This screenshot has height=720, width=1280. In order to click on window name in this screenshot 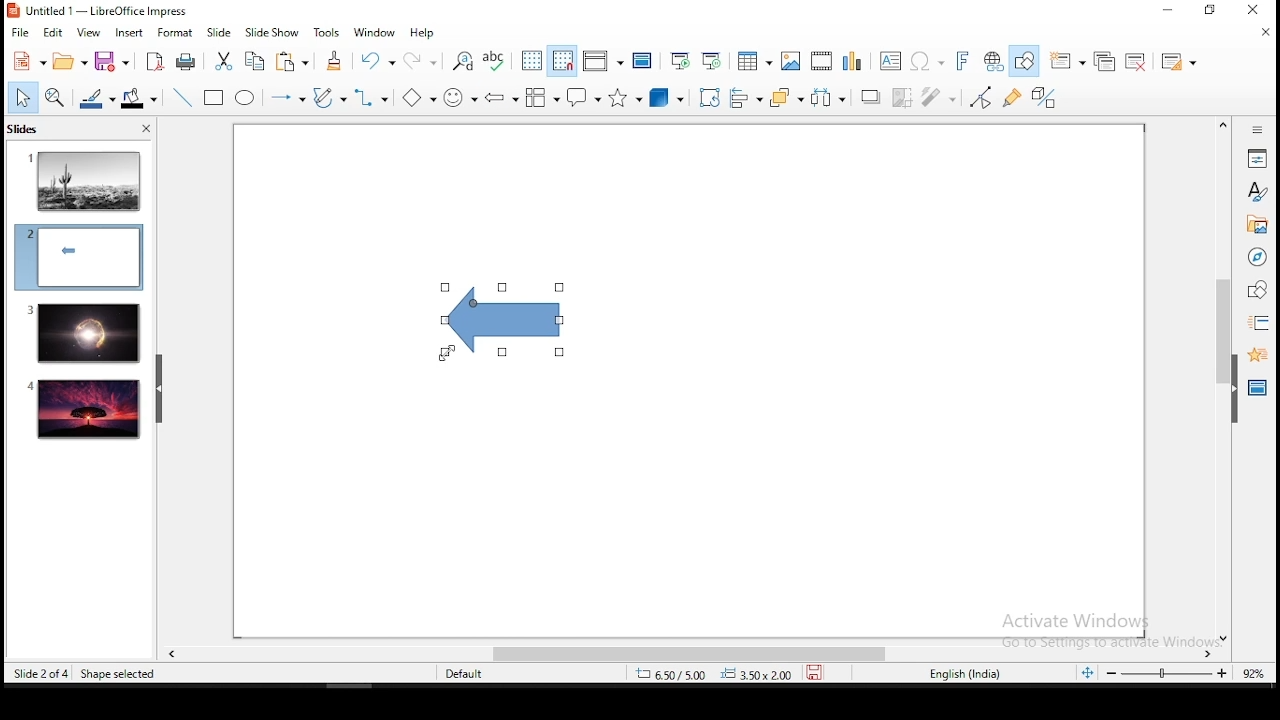, I will do `click(100, 10)`.